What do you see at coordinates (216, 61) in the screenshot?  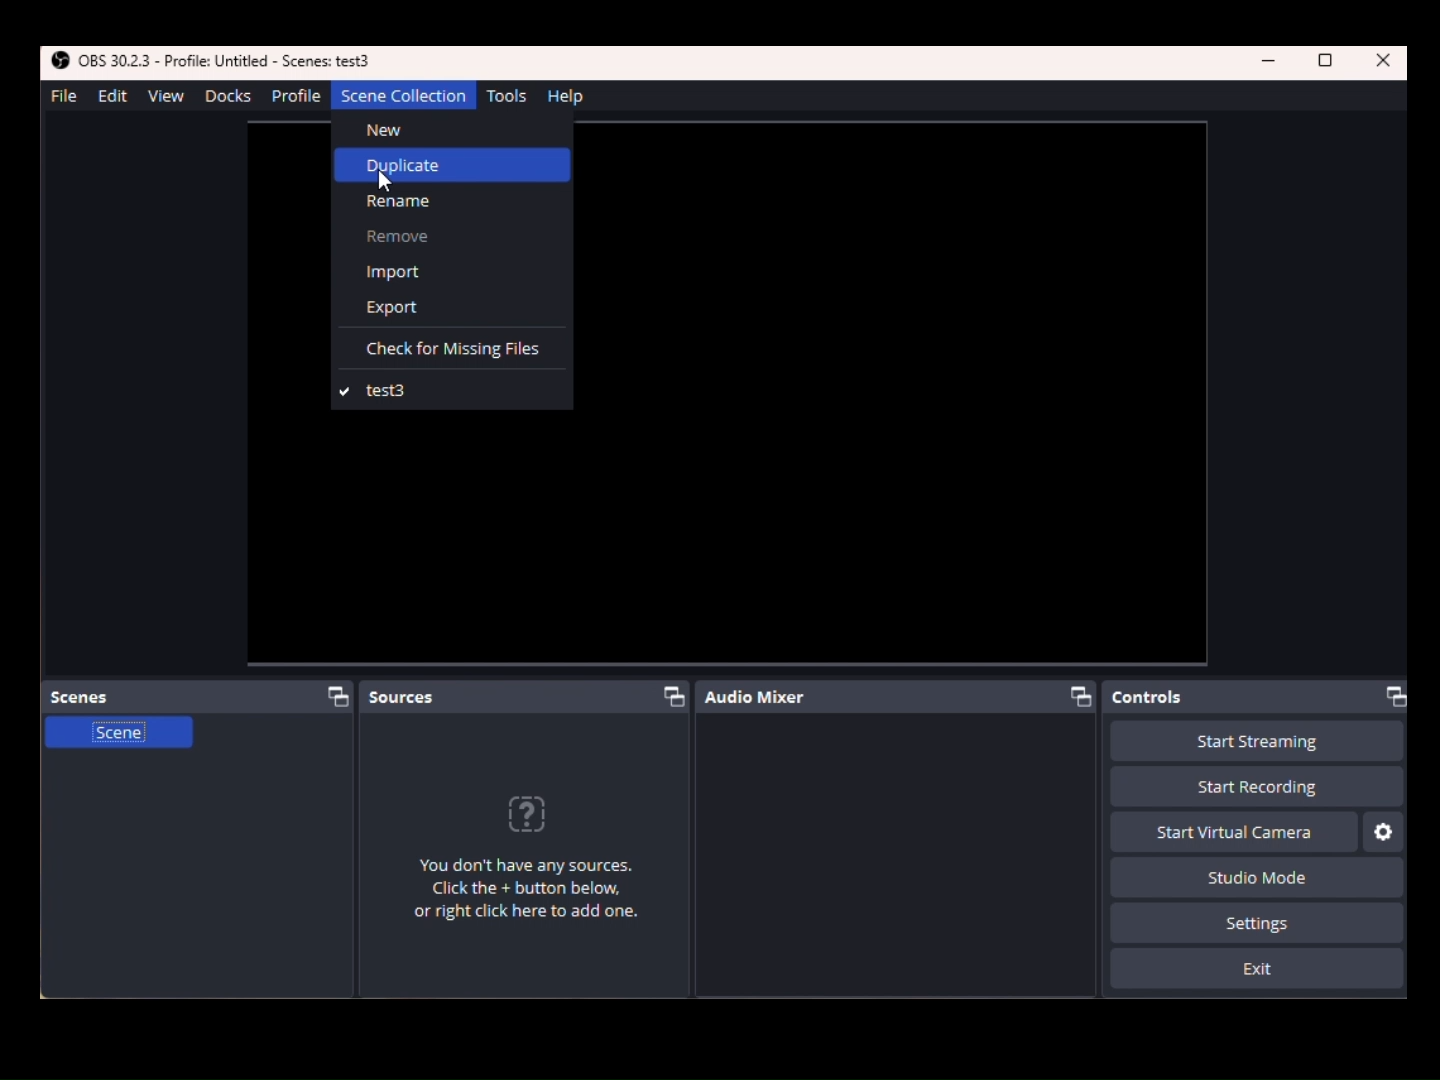 I see `OBS` at bounding box center [216, 61].